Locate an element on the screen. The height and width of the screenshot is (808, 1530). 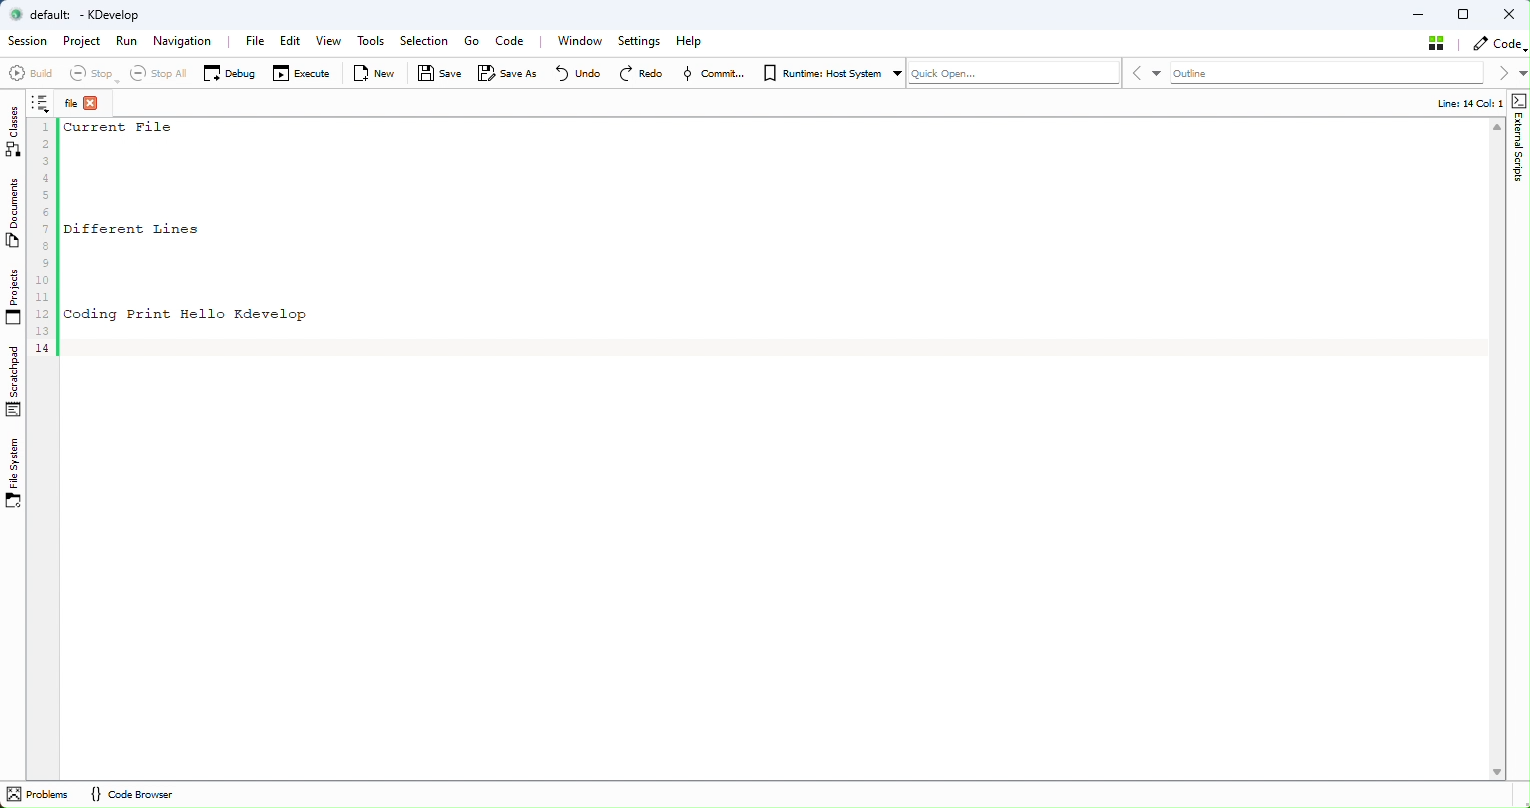
Shape is located at coordinates (1517, 143).